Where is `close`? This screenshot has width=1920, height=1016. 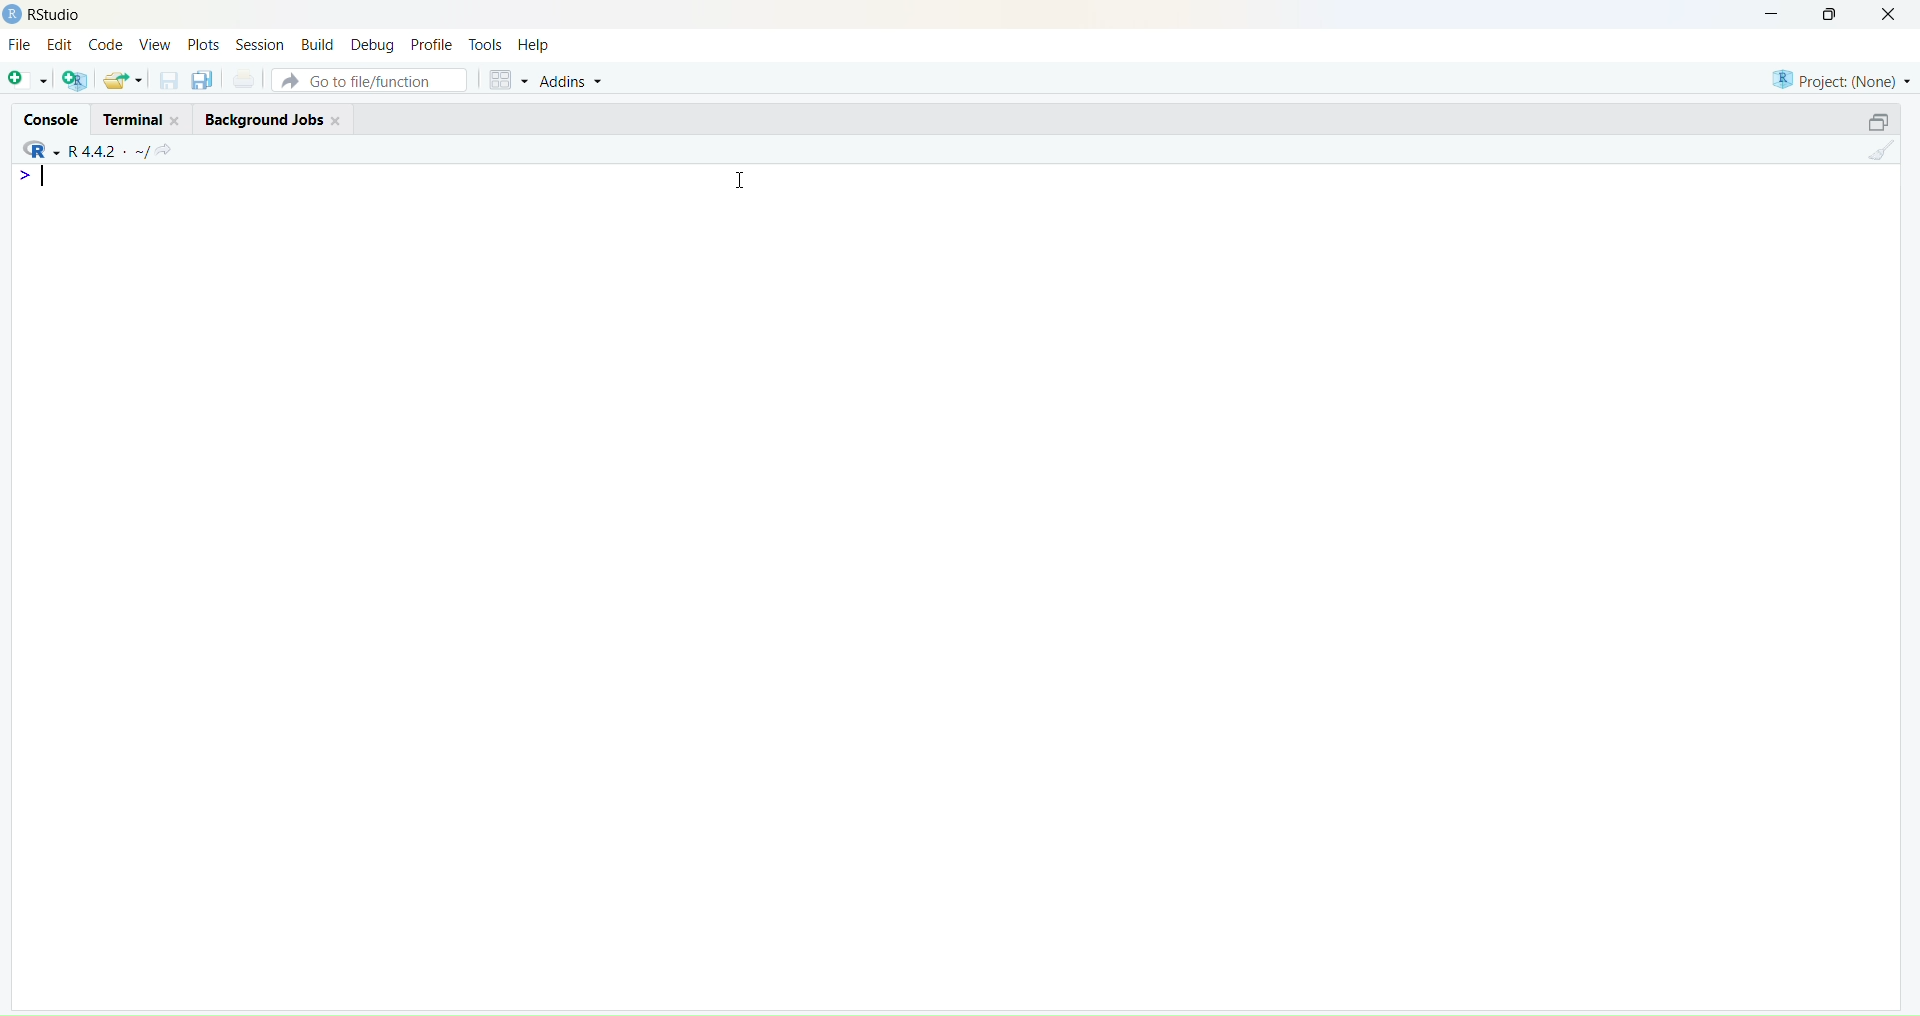 close is located at coordinates (1890, 14).